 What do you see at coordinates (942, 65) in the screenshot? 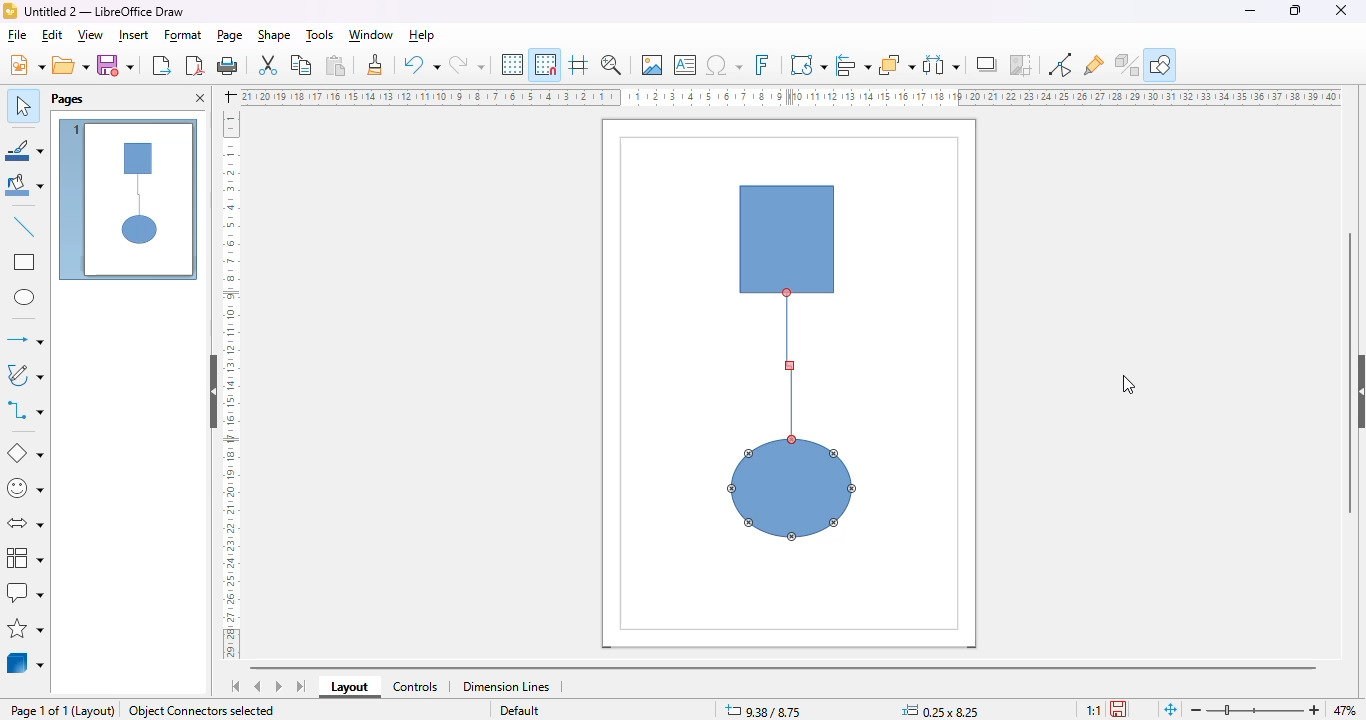
I see `select at least three objects to distribute` at bounding box center [942, 65].